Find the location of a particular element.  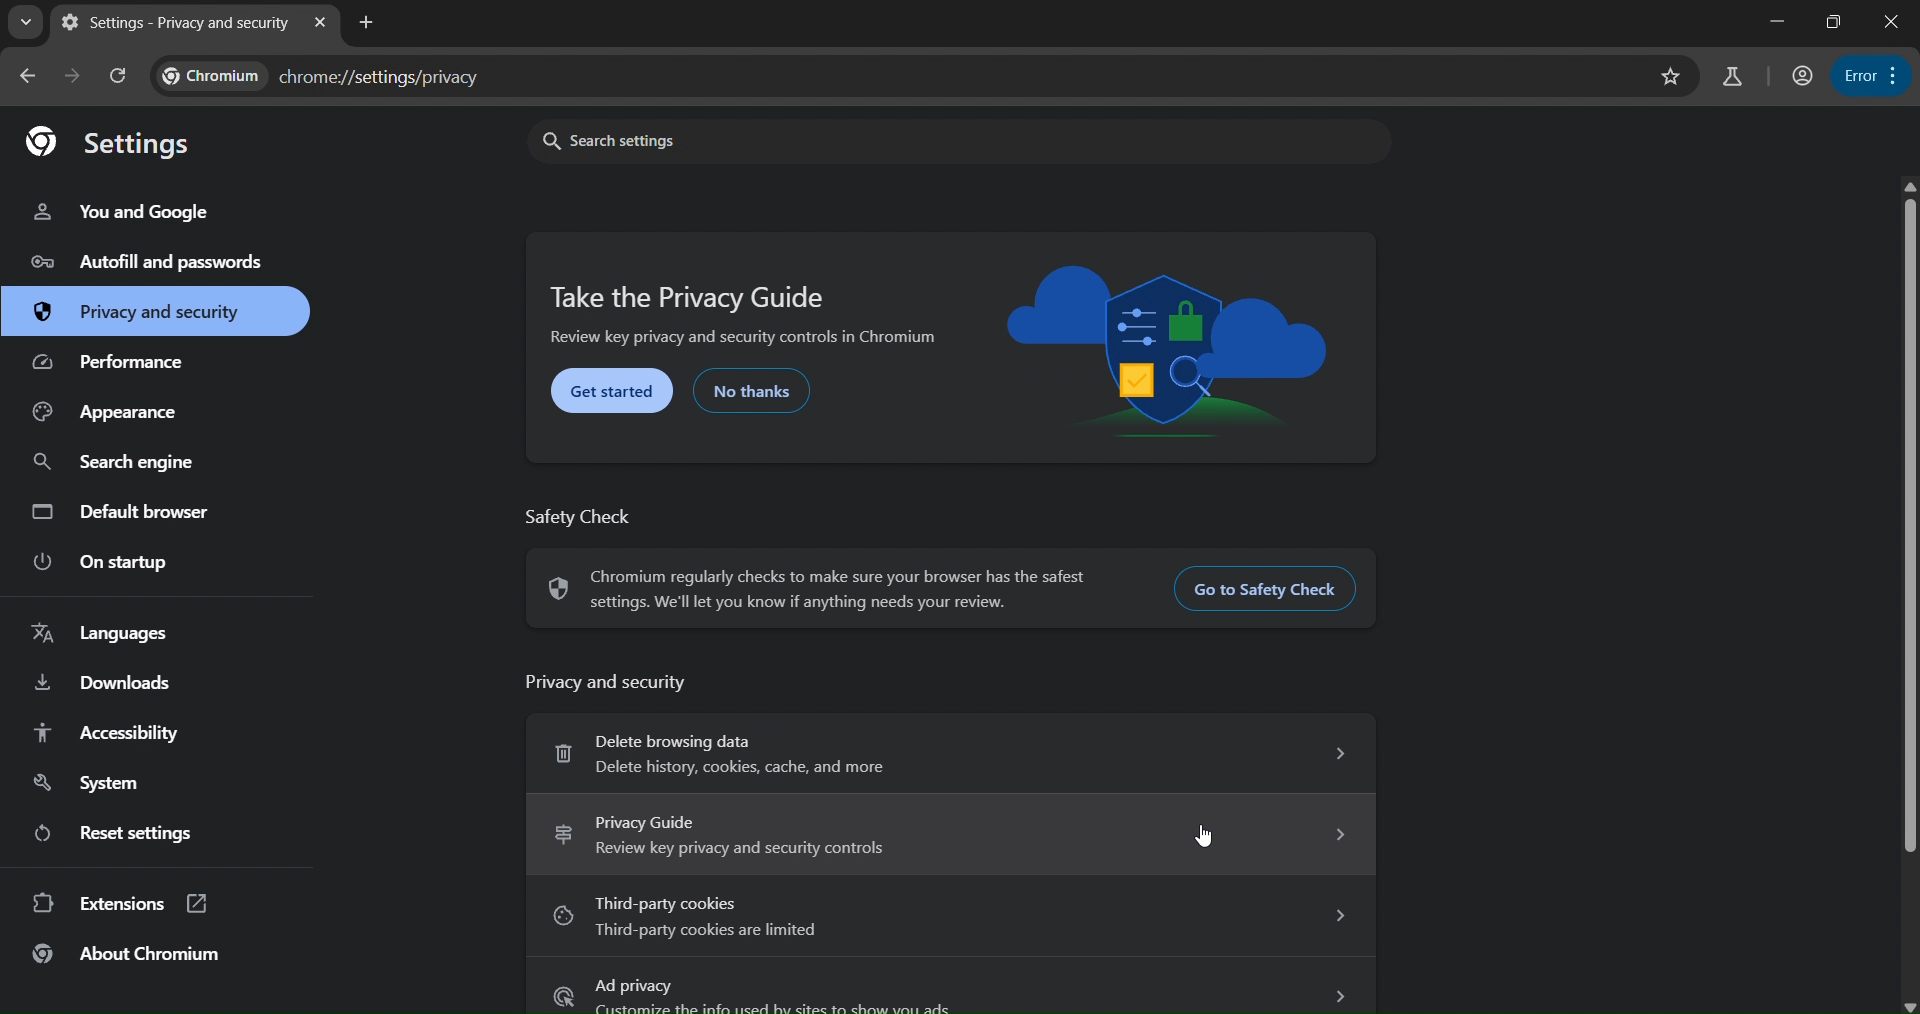

image is located at coordinates (1168, 351).